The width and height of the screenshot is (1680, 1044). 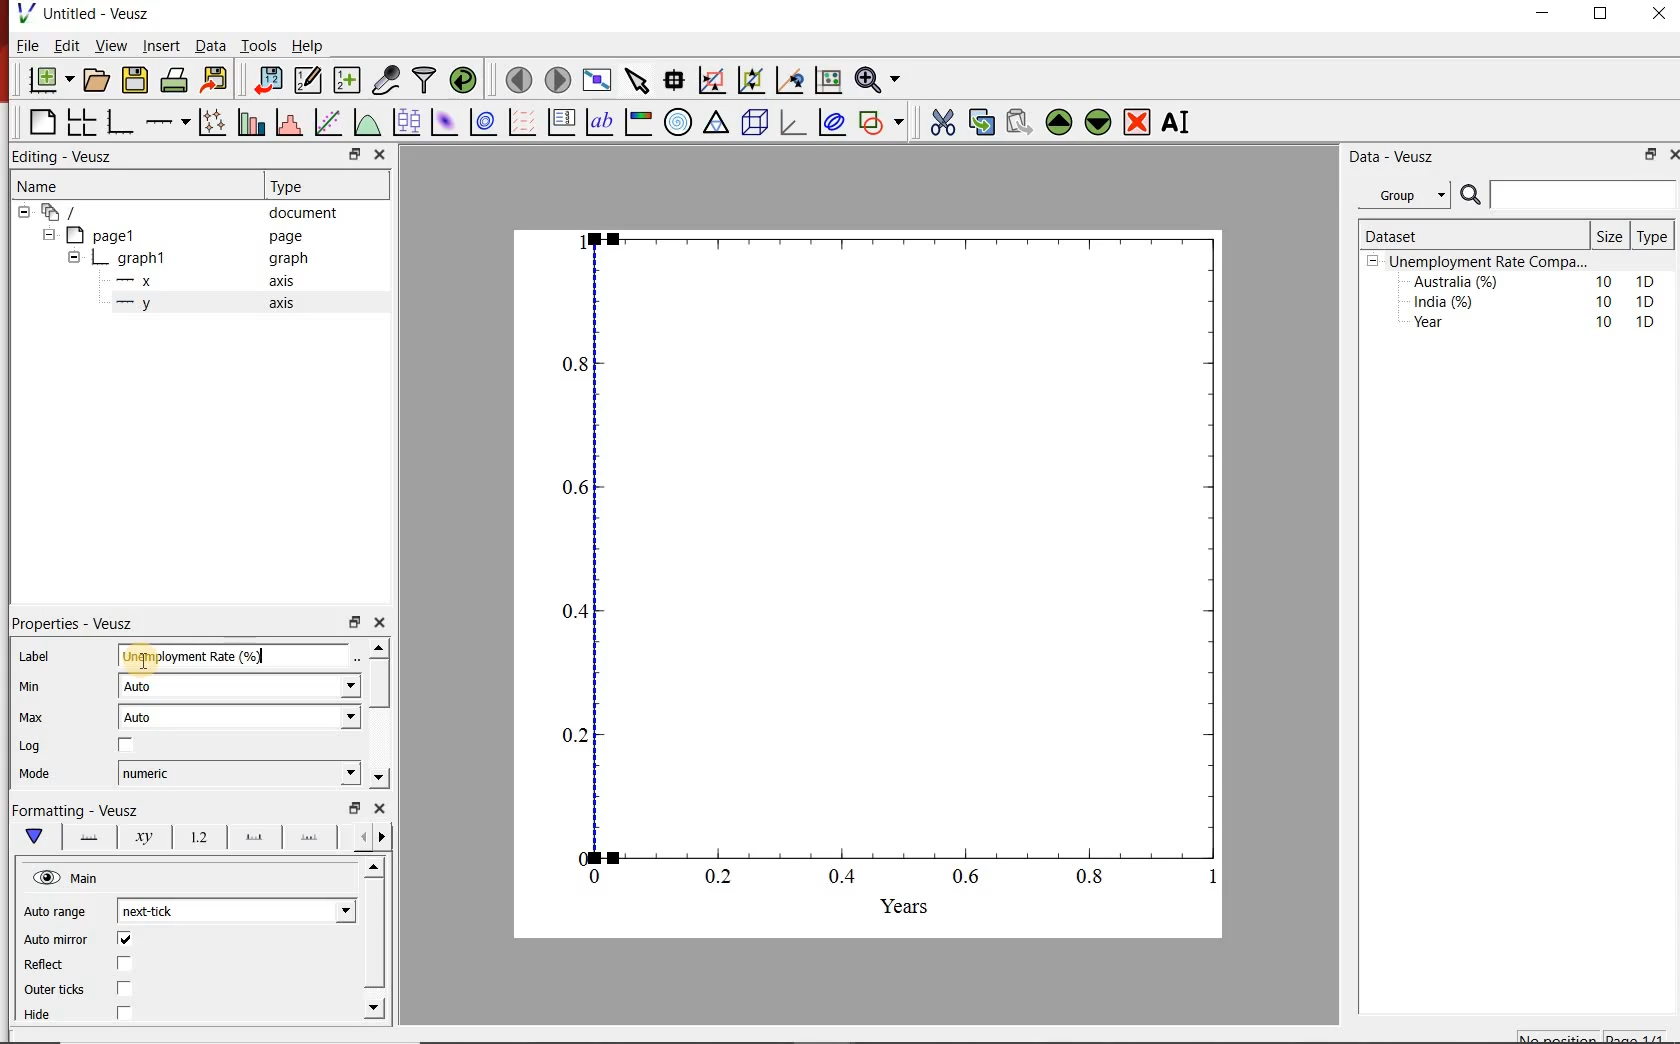 What do you see at coordinates (216, 304) in the screenshot?
I see `y axis` at bounding box center [216, 304].